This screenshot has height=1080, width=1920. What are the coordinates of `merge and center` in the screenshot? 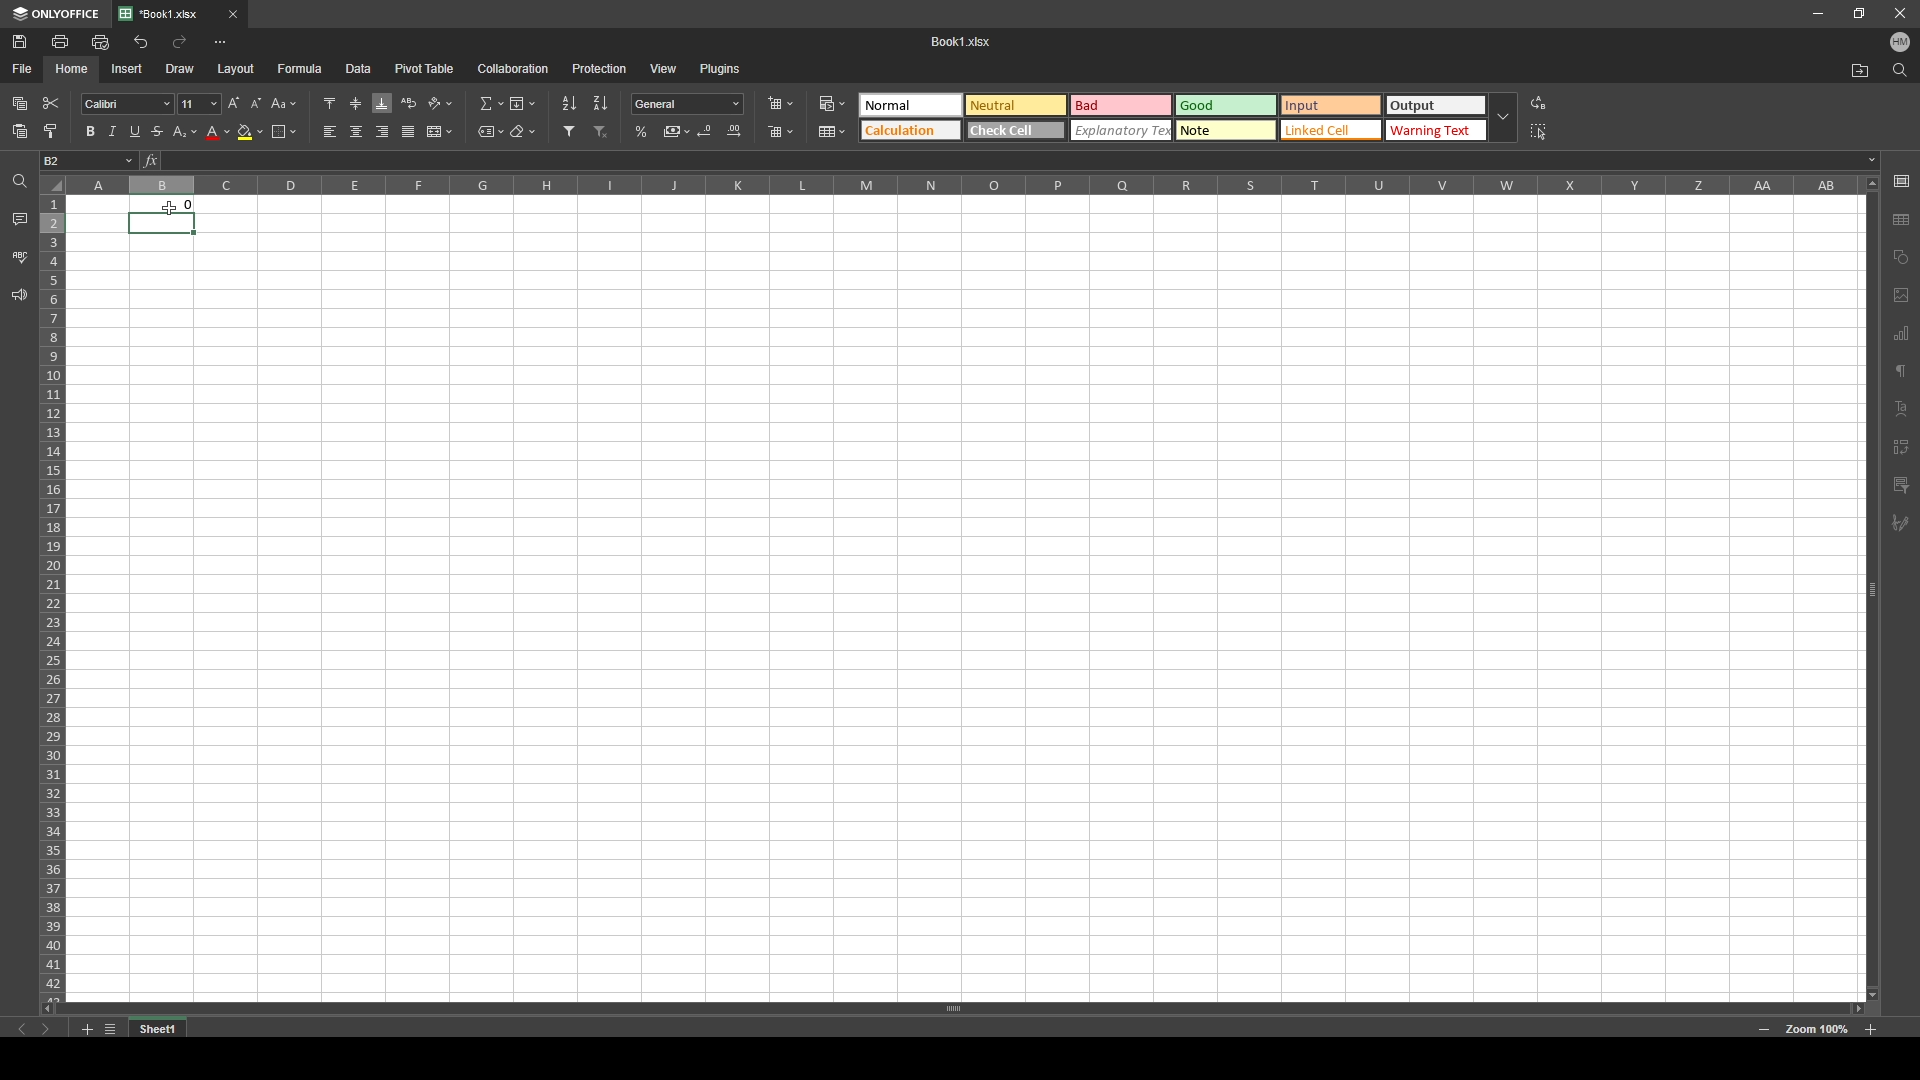 It's located at (439, 131).